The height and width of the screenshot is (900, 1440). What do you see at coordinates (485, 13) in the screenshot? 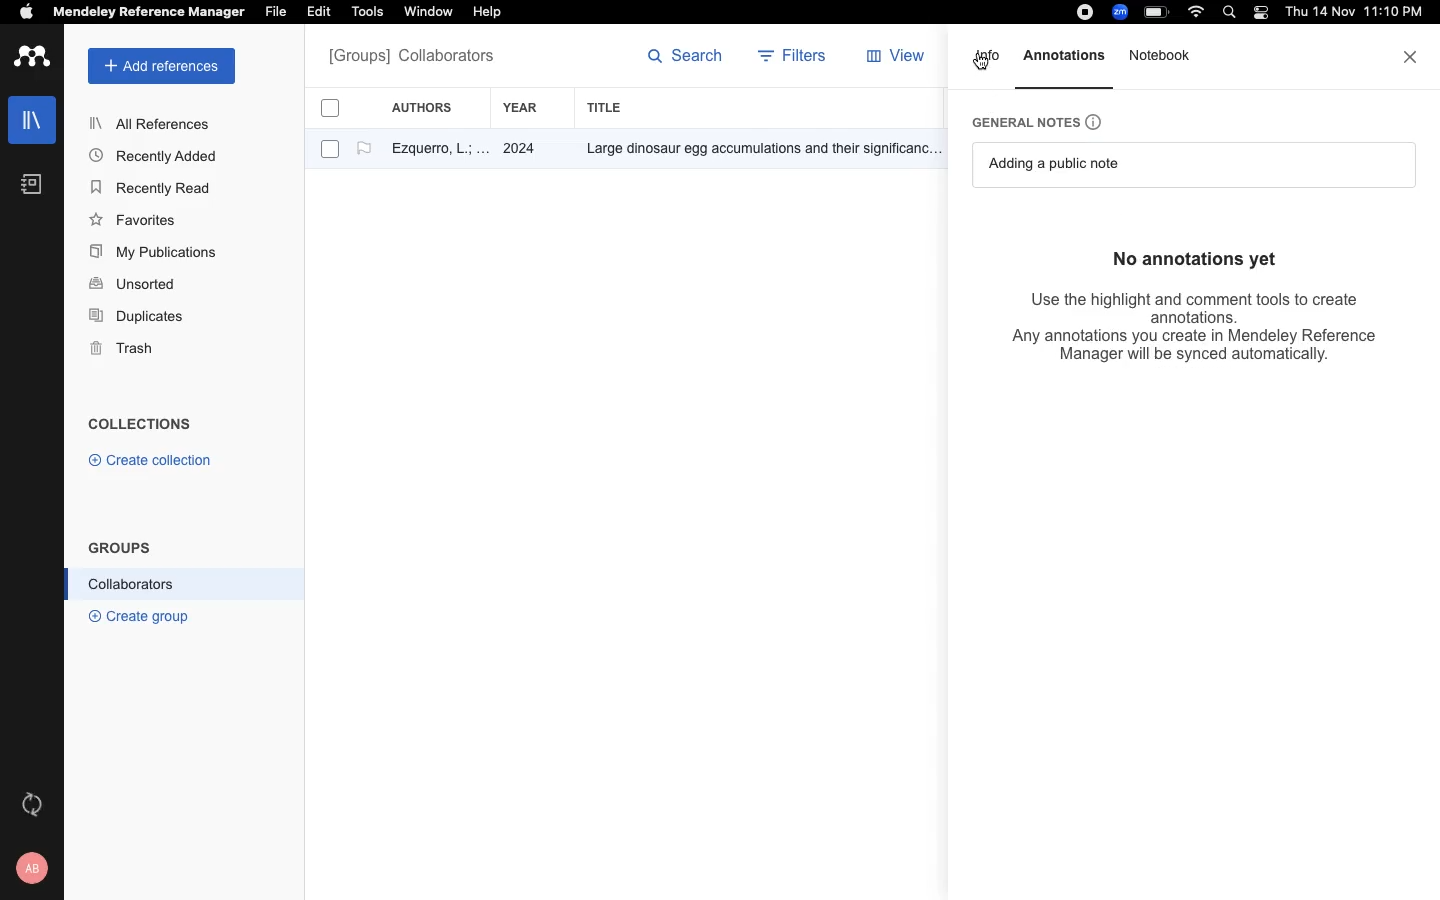
I see `Help` at bounding box center [485, 13].